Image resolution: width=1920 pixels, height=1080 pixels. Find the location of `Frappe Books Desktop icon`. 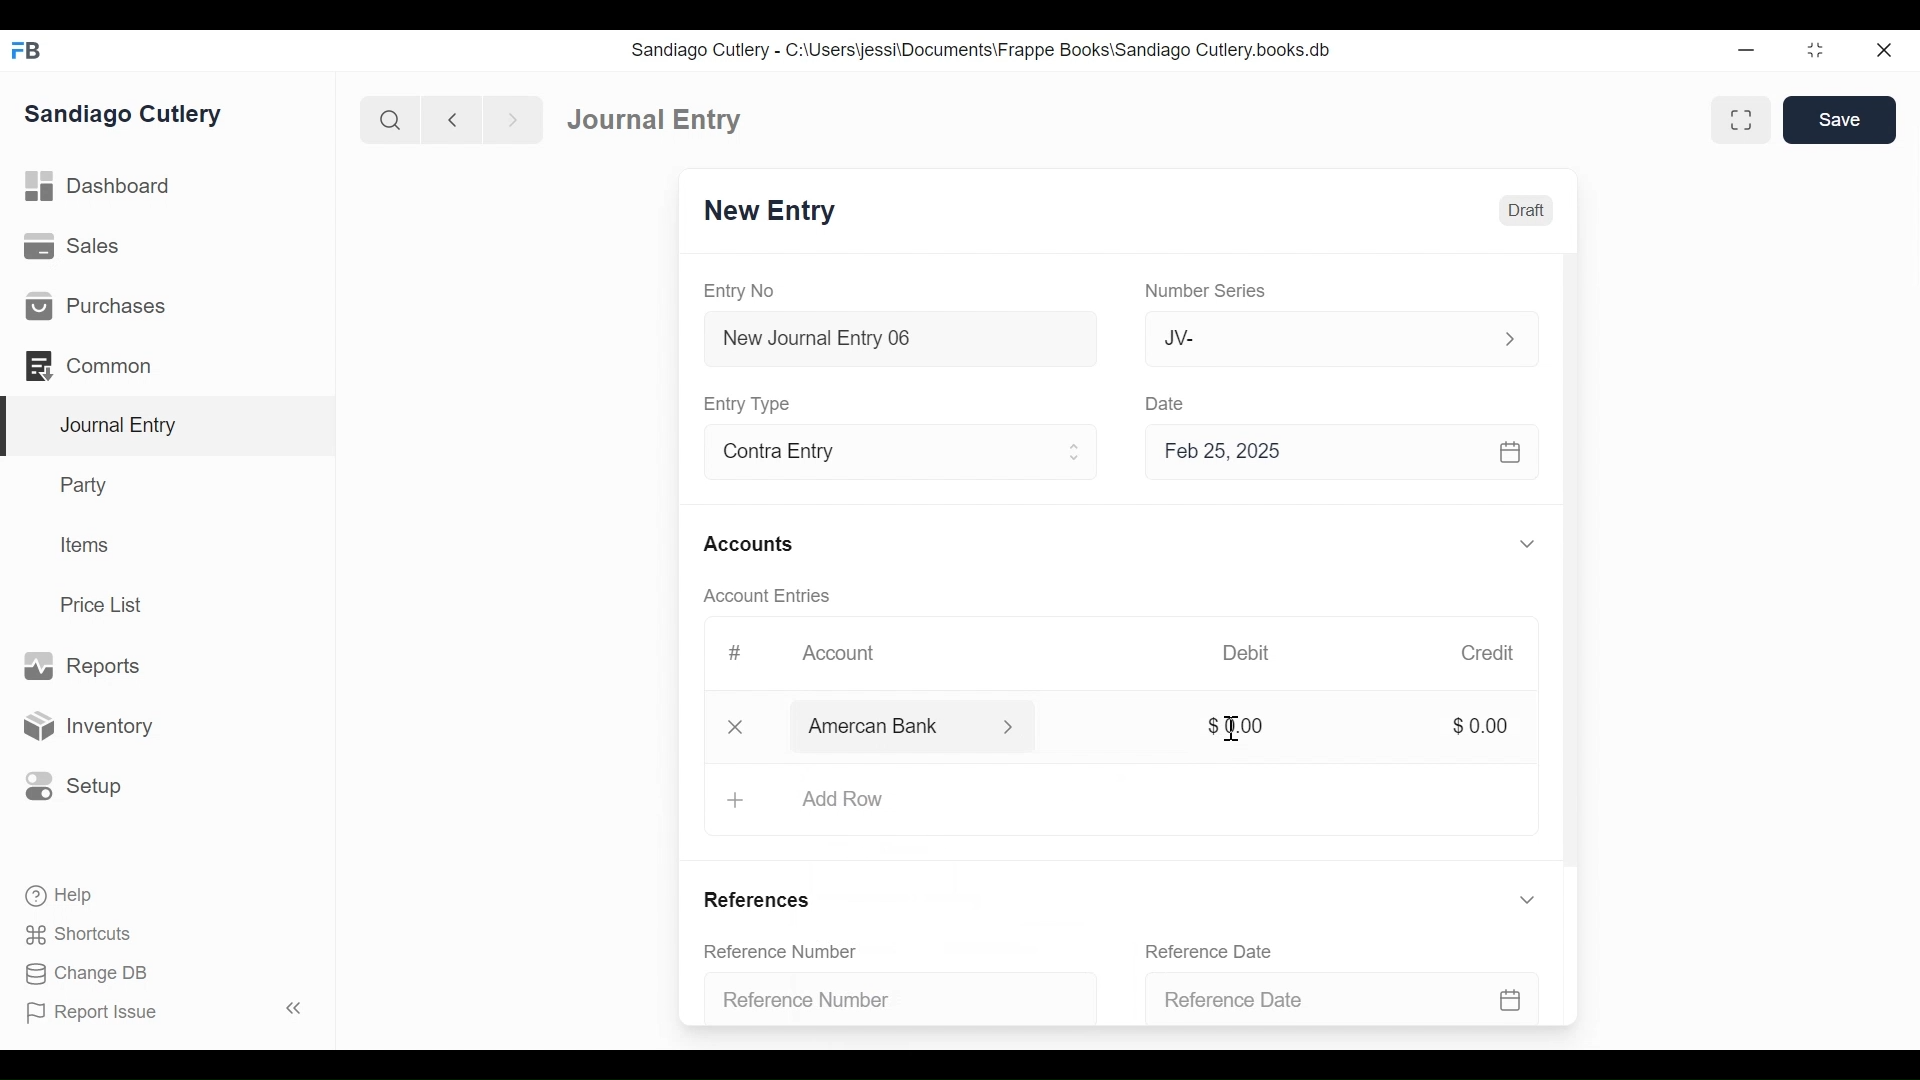

Frappe Books Desktop icon is located at coordinates (28, 51).